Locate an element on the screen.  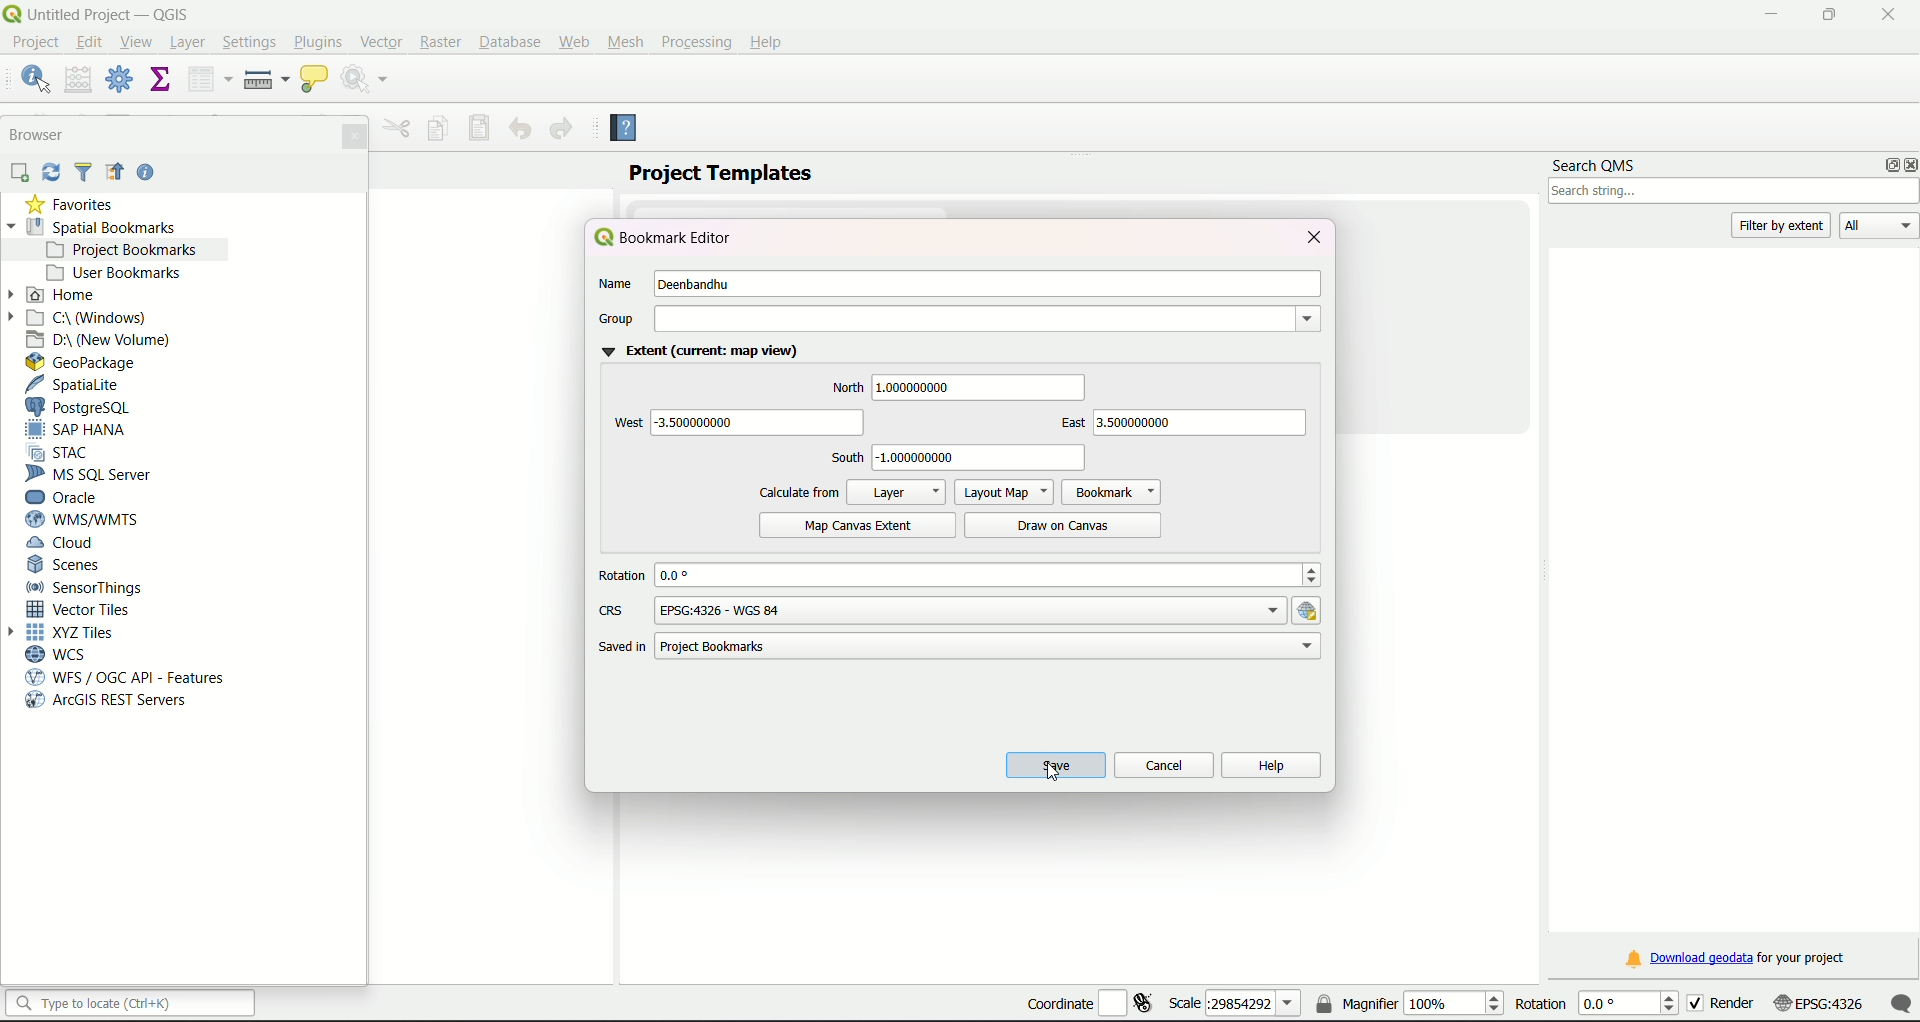
directions is located at coordinates (961, 420).